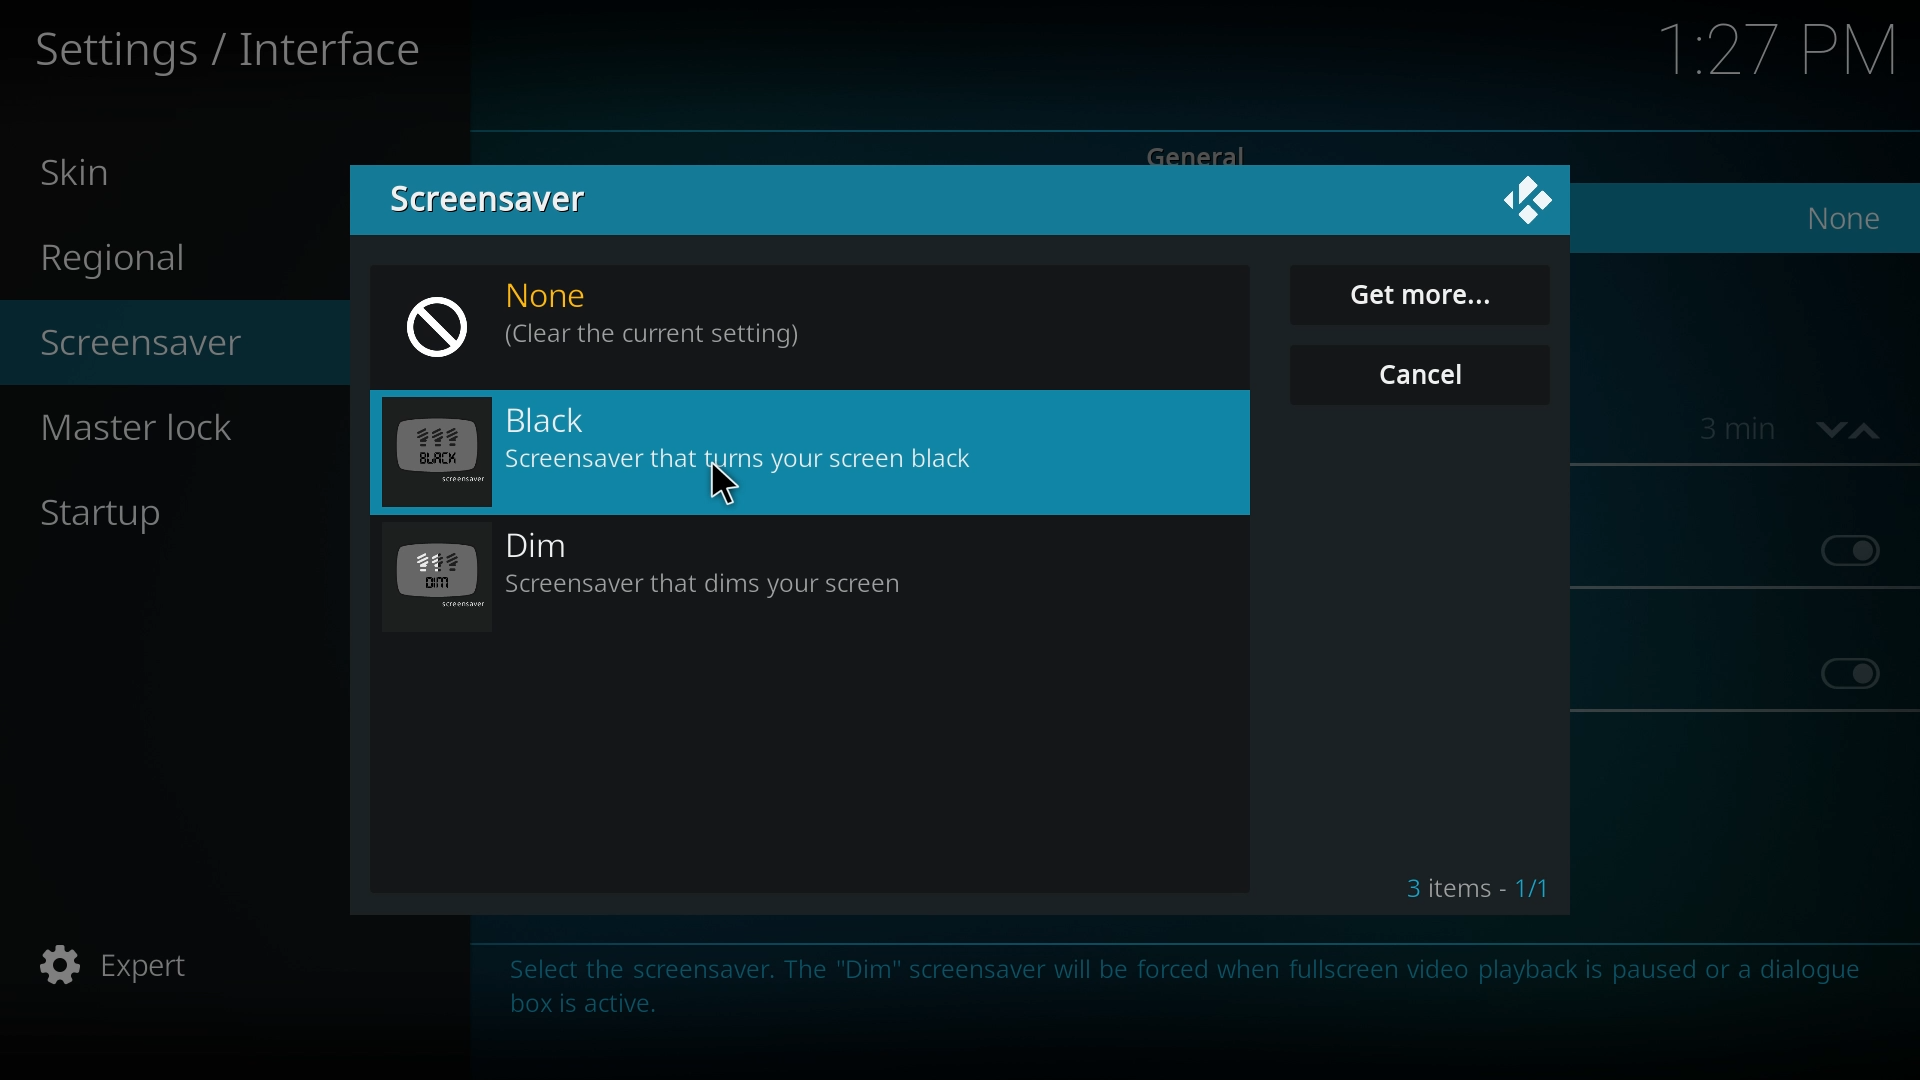 The height and width of the screenshot is (1080, 1920). What do you see at coordinates (153, 169) in the screenshot?
I see `skin` at bounding box center [153, 169].